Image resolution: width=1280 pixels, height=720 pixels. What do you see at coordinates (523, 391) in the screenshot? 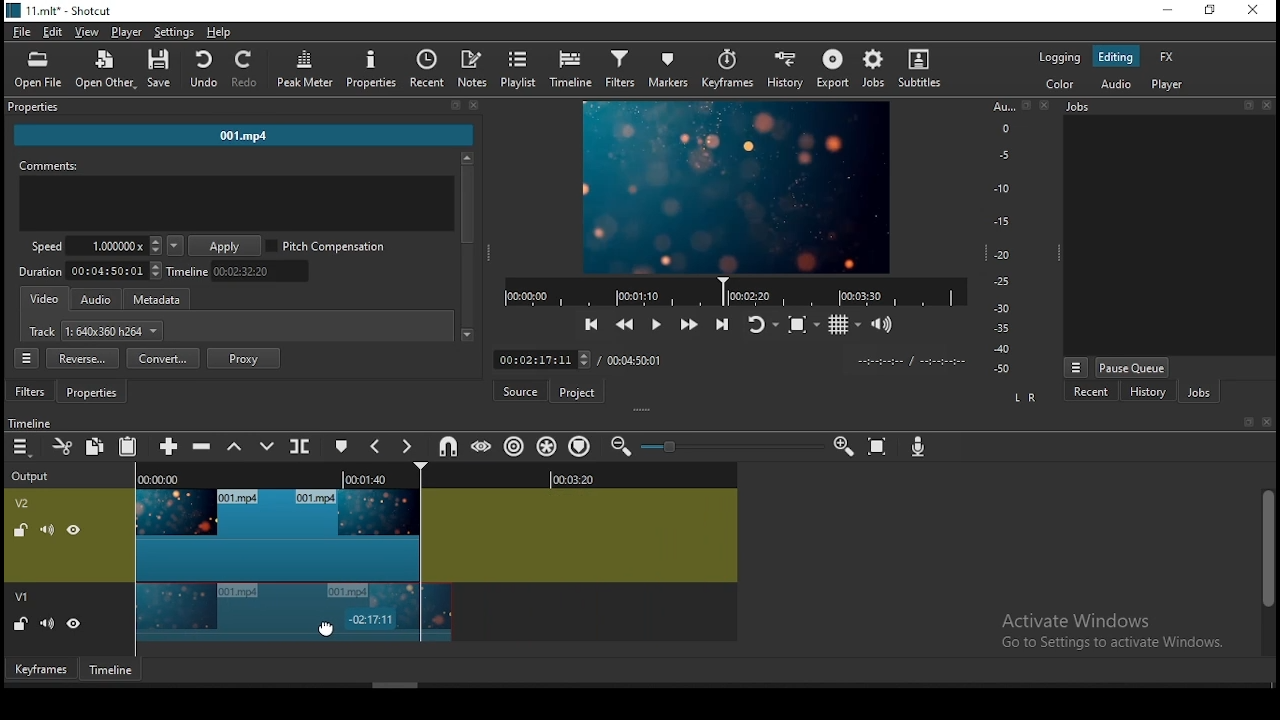
I see `source` at bounding box center [523, 391].